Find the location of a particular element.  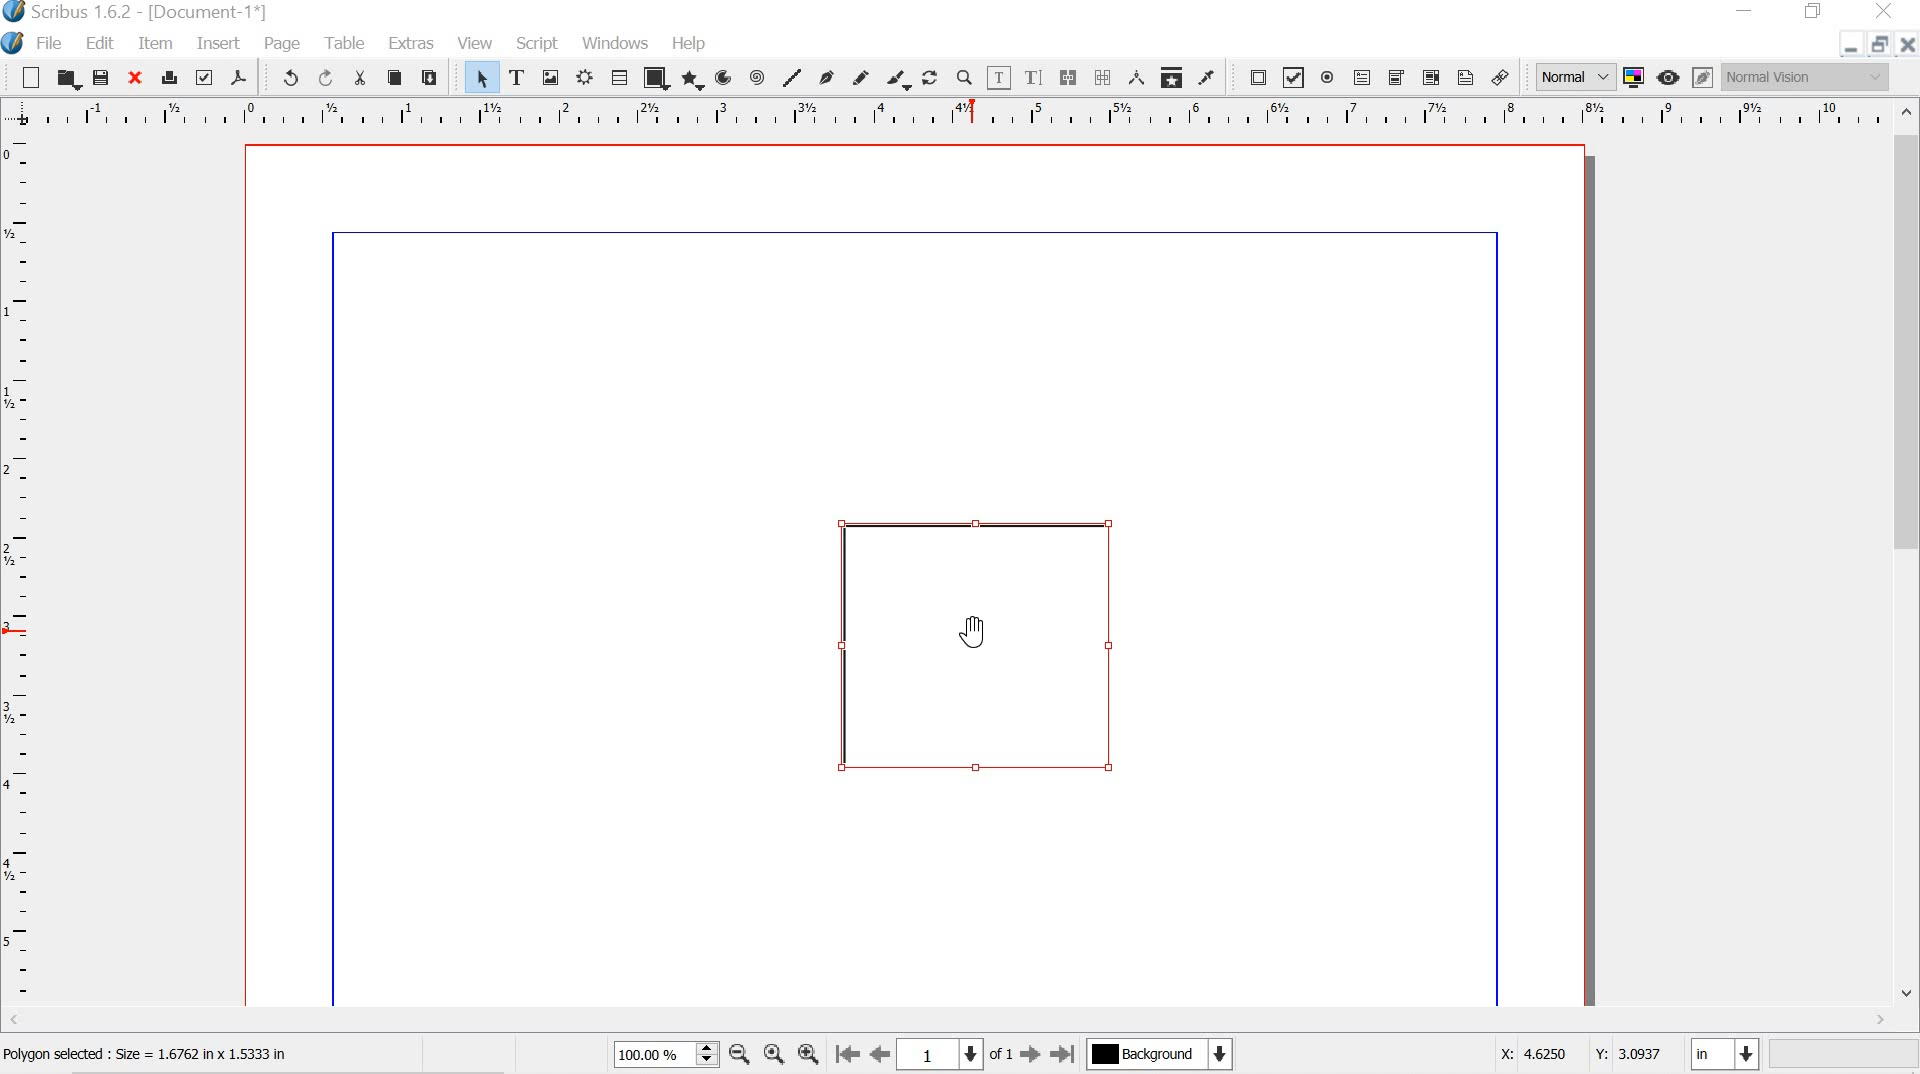

pdf checkbox is located at coordinates (1294, 77).